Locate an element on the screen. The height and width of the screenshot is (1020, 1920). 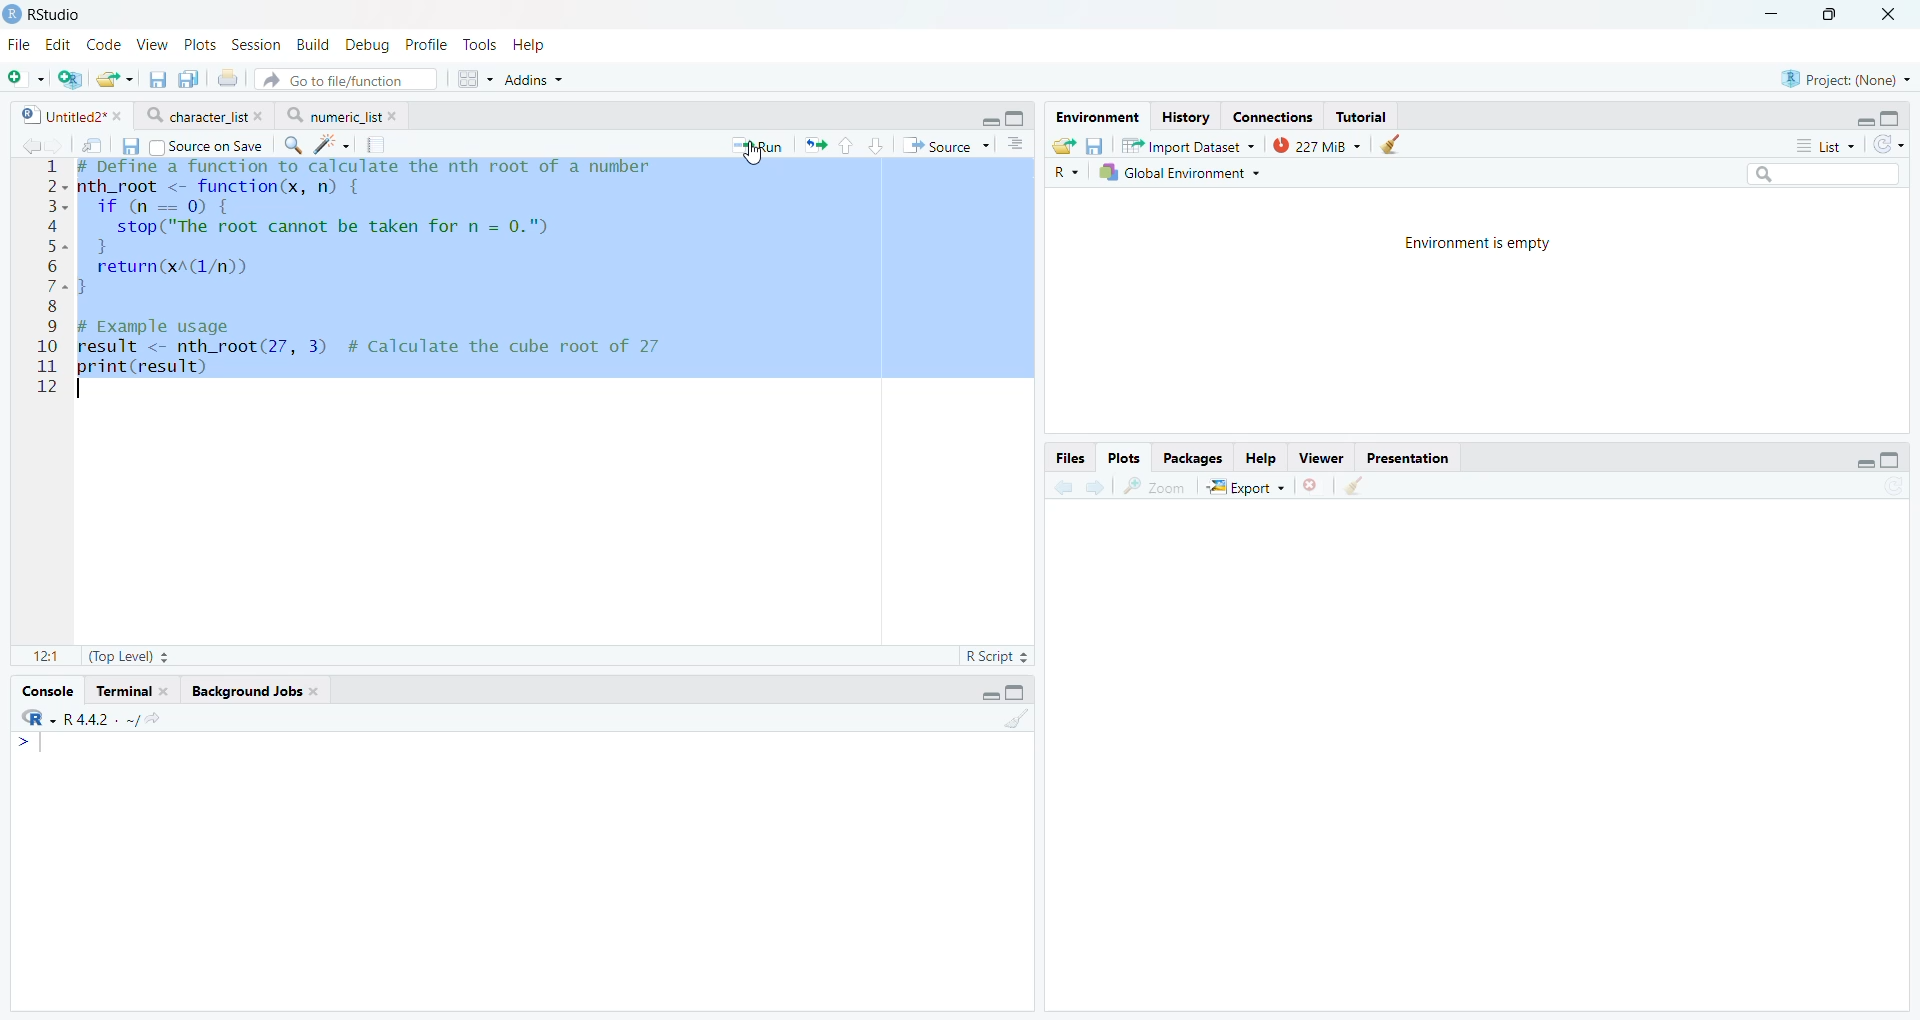
Run the current line or selection is located at coordinates (757, 146).